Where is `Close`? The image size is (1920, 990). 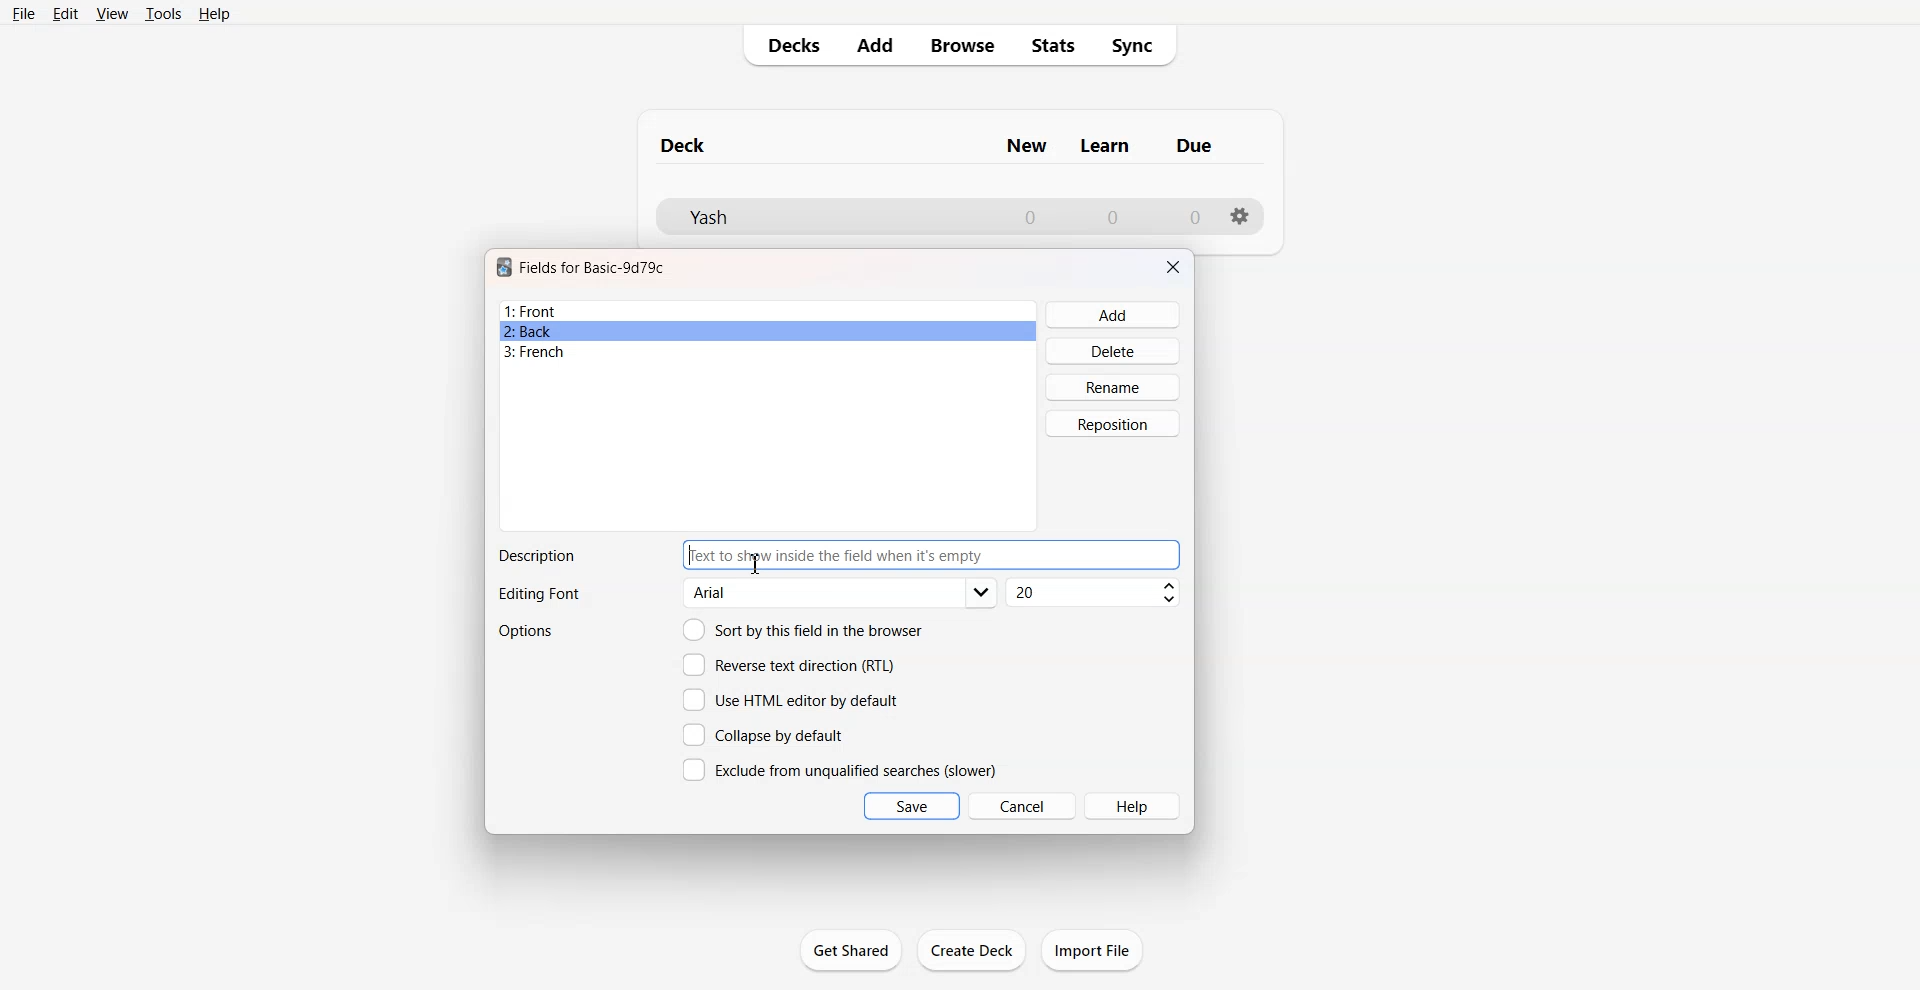
Close is located at coordinates (1173, 267).